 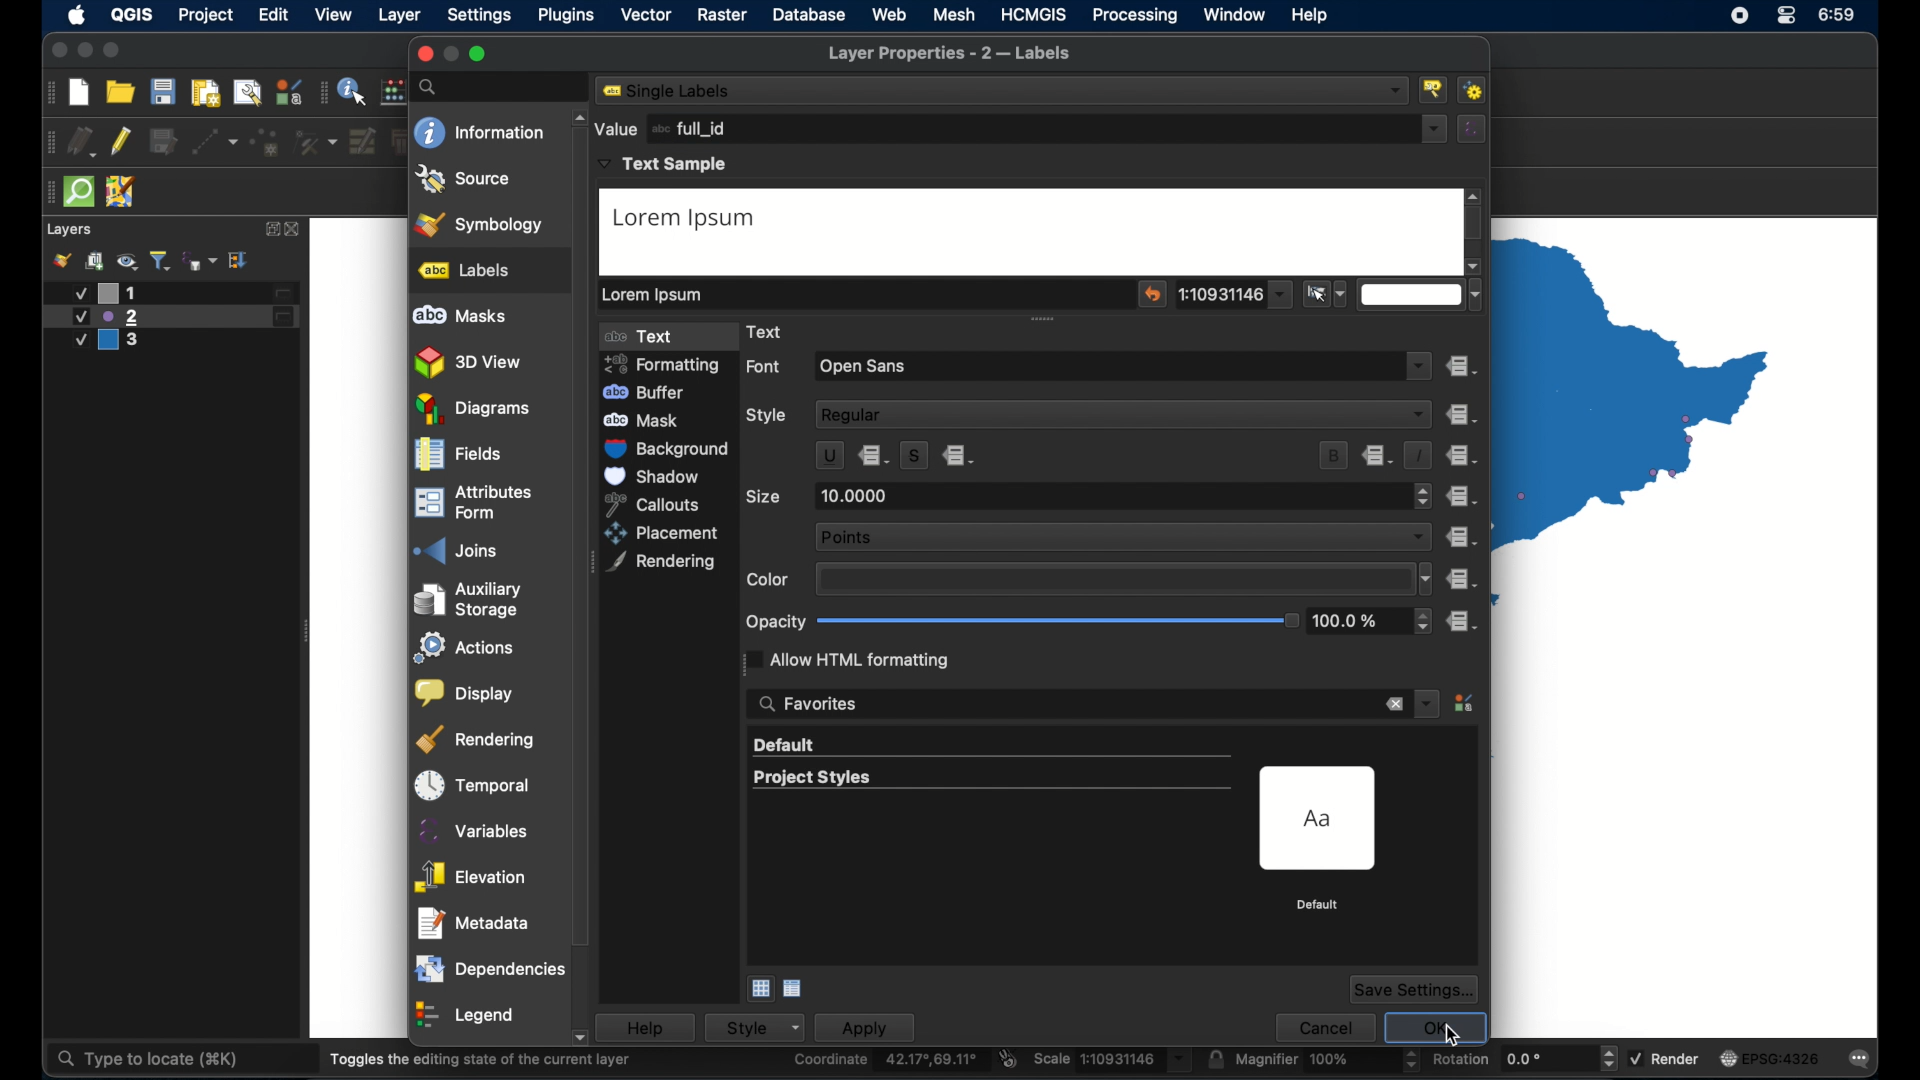 I want to click on s, so click(x=914, y=454).